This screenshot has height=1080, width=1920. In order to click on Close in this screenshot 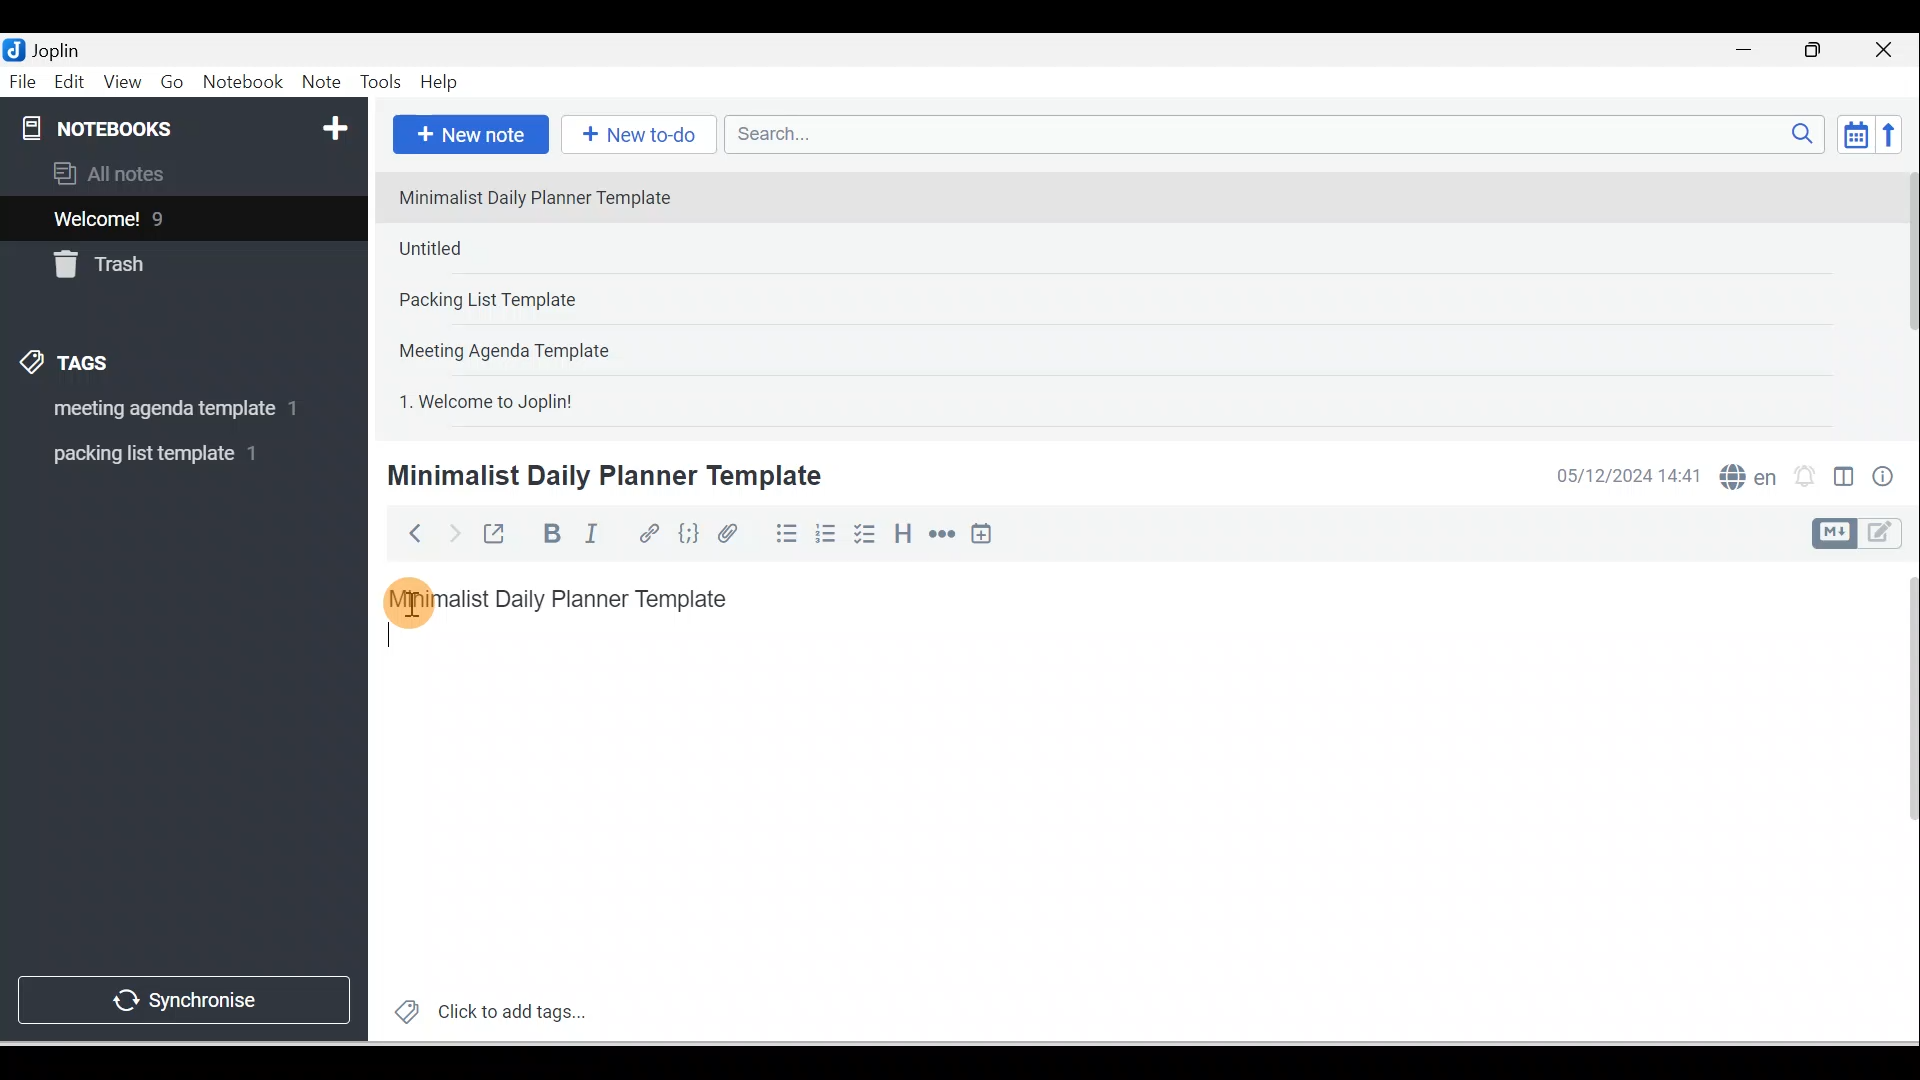, I will do `click(1889, 50)`.